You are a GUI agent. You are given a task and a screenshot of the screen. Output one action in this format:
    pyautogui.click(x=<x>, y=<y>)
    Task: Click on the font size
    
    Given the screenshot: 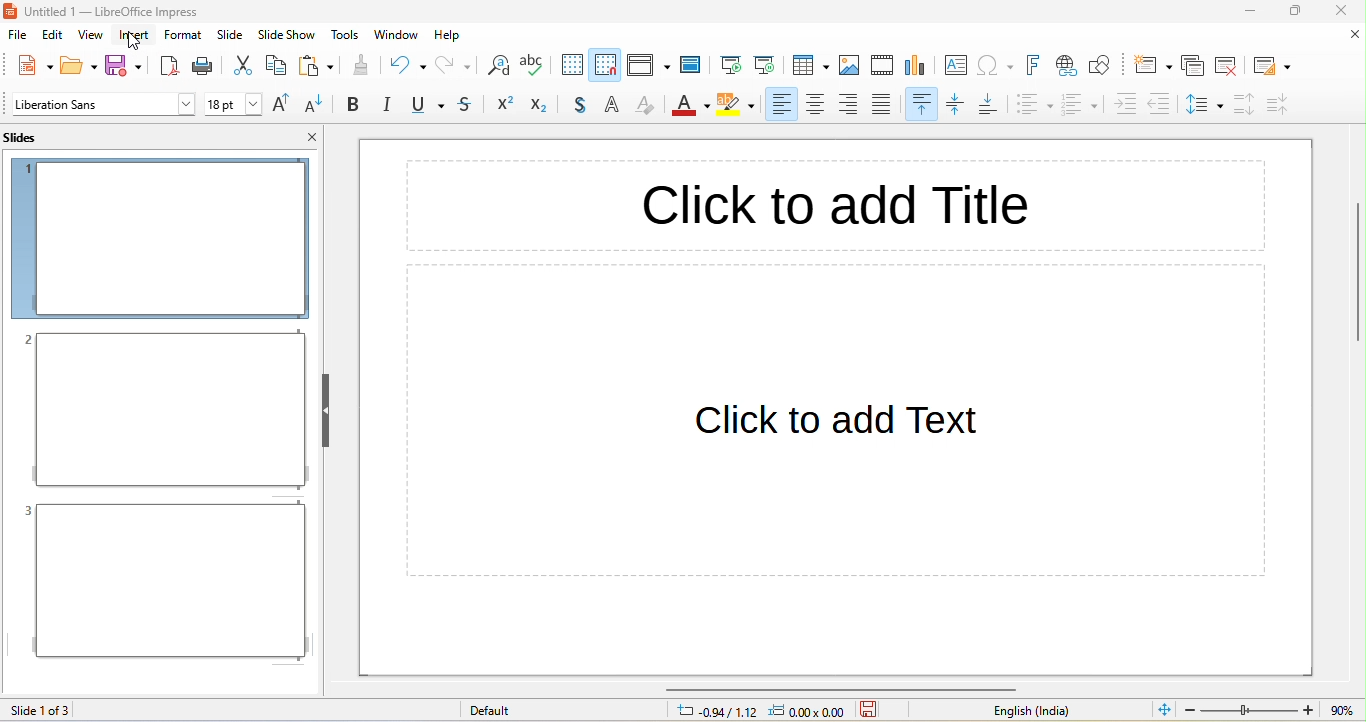 What is the action you would take?
    pyautogui.click(x=233, y=104)
    